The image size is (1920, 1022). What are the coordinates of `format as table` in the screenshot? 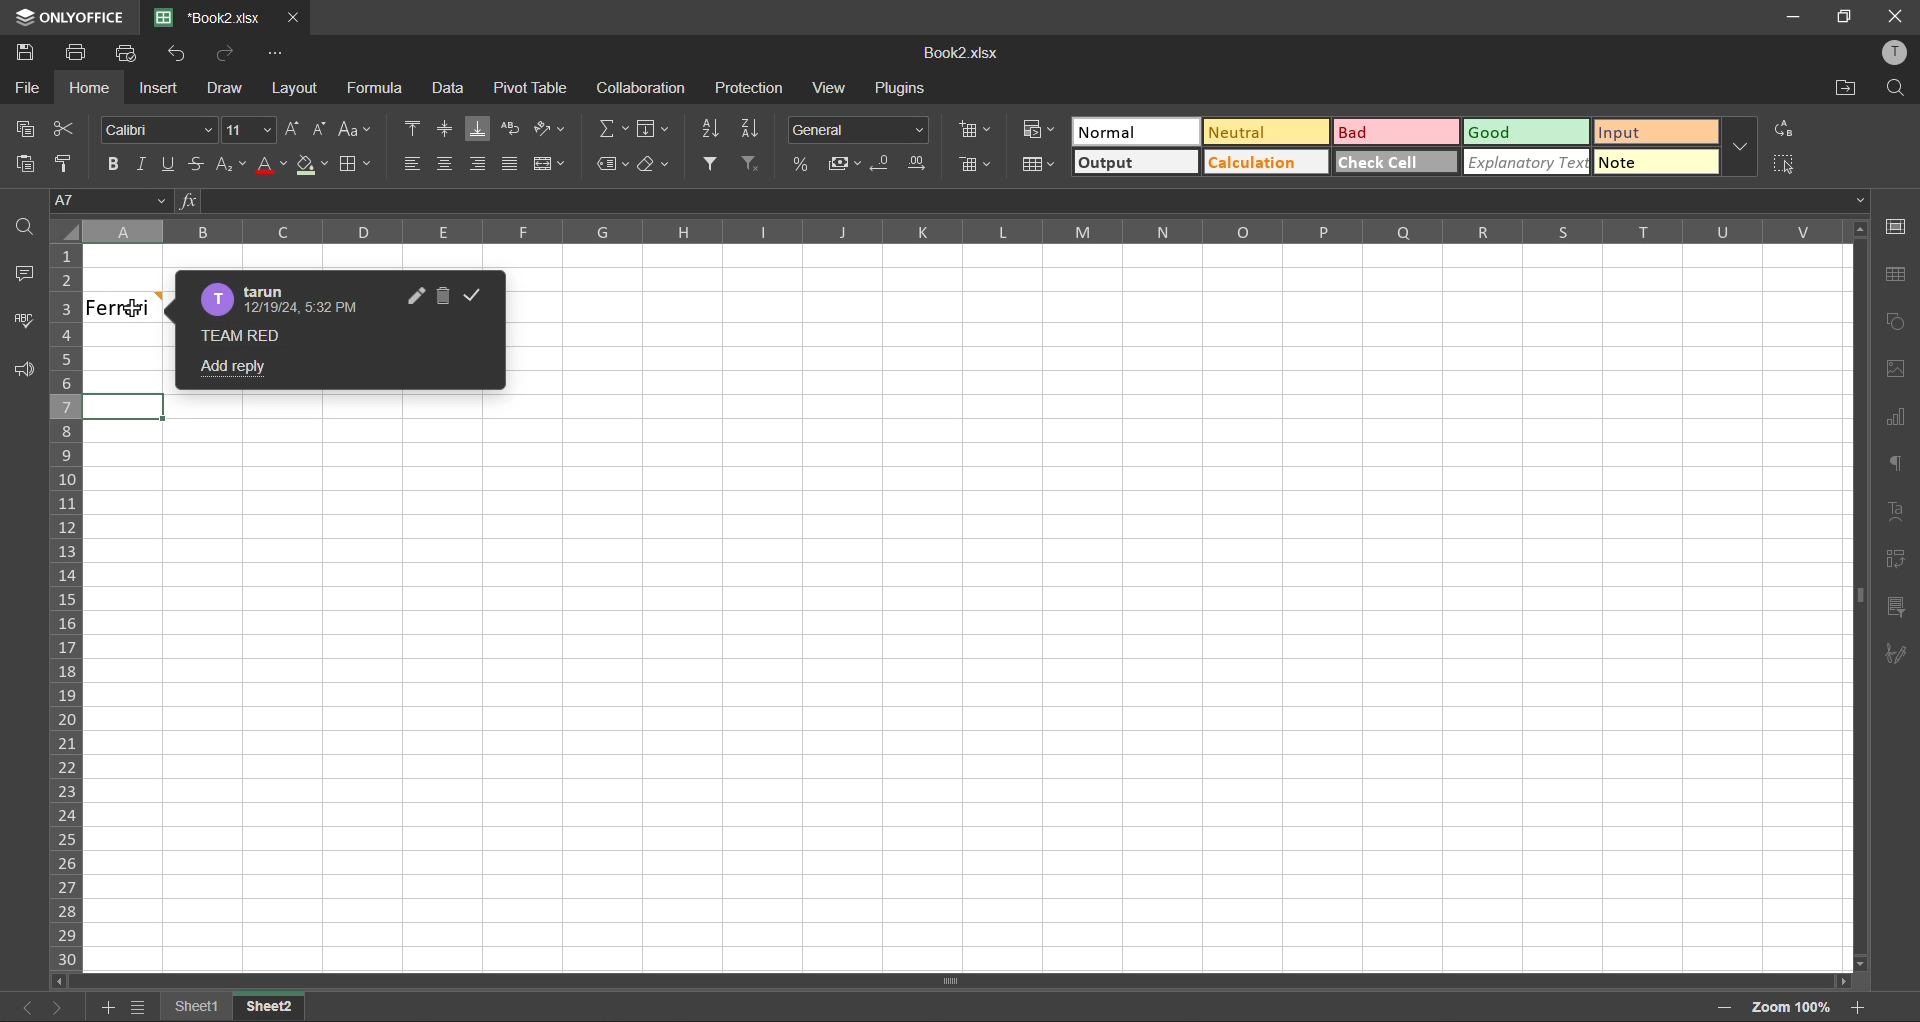 It's located at (1039, 165).